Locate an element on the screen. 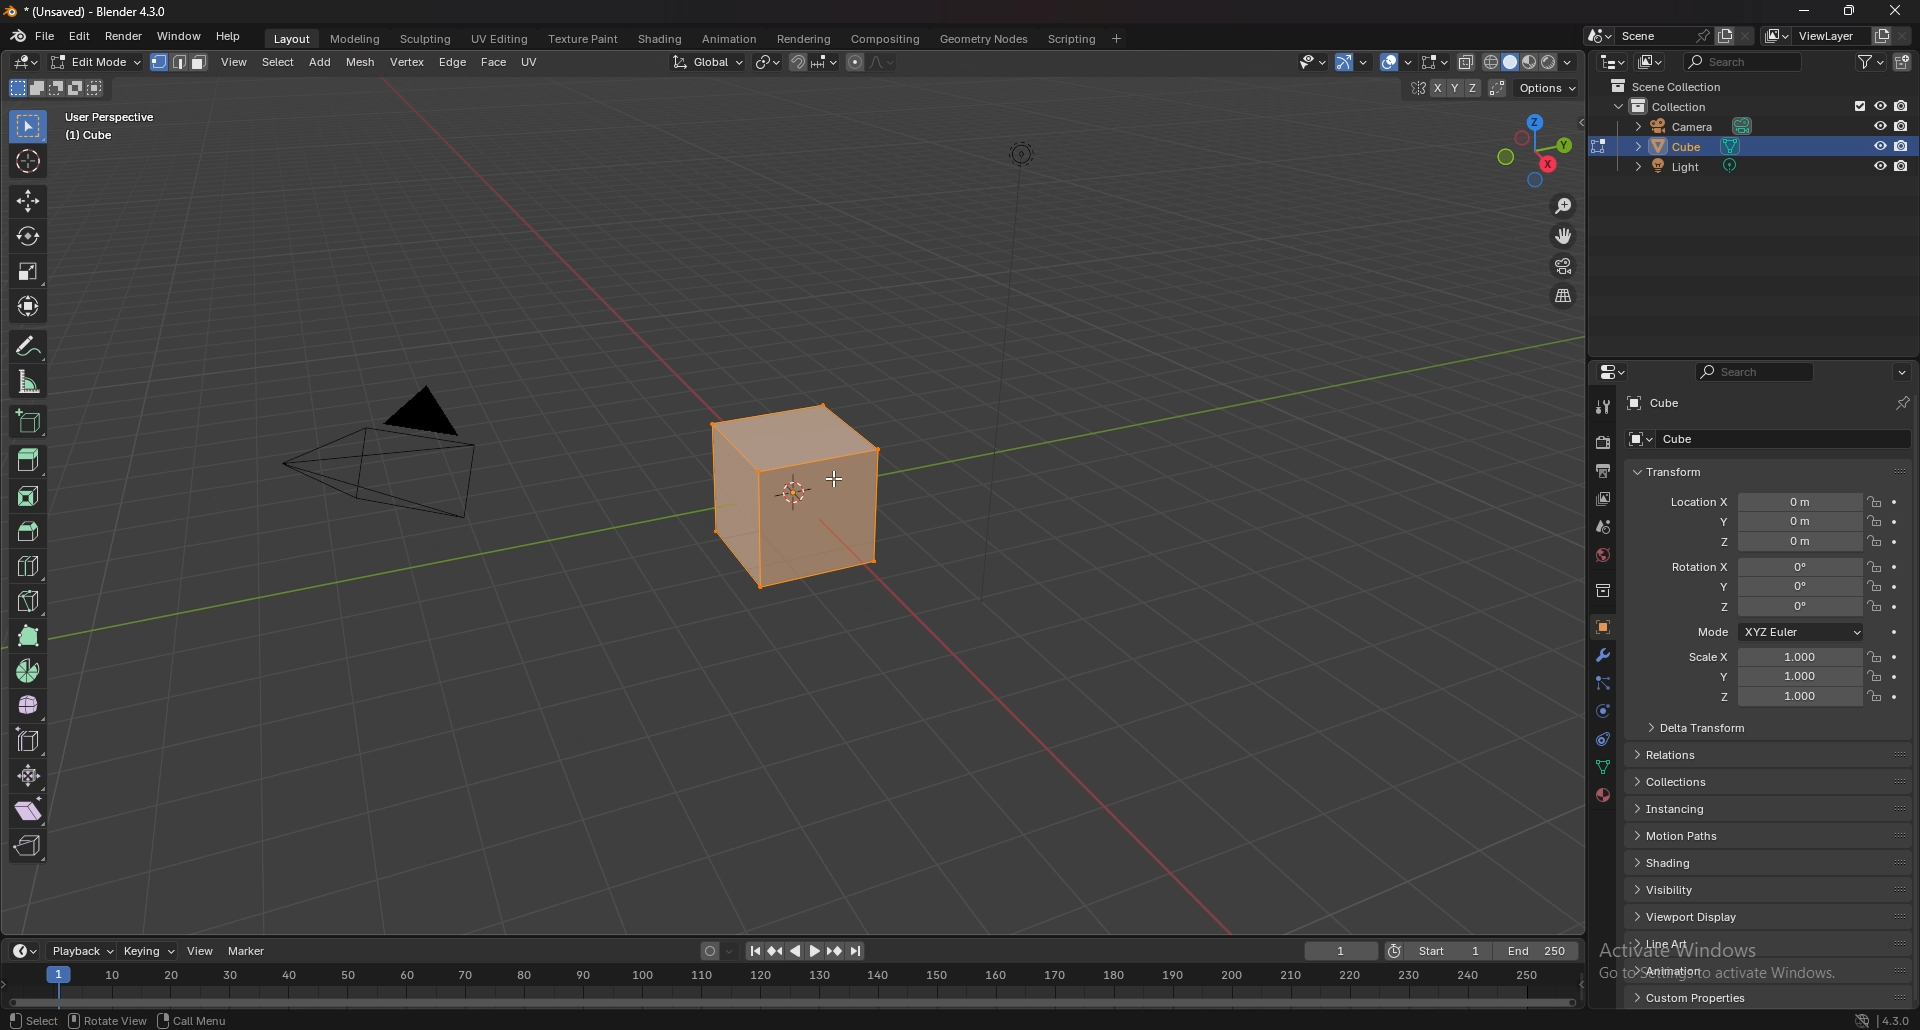  title is located at coordinates (90, 11).